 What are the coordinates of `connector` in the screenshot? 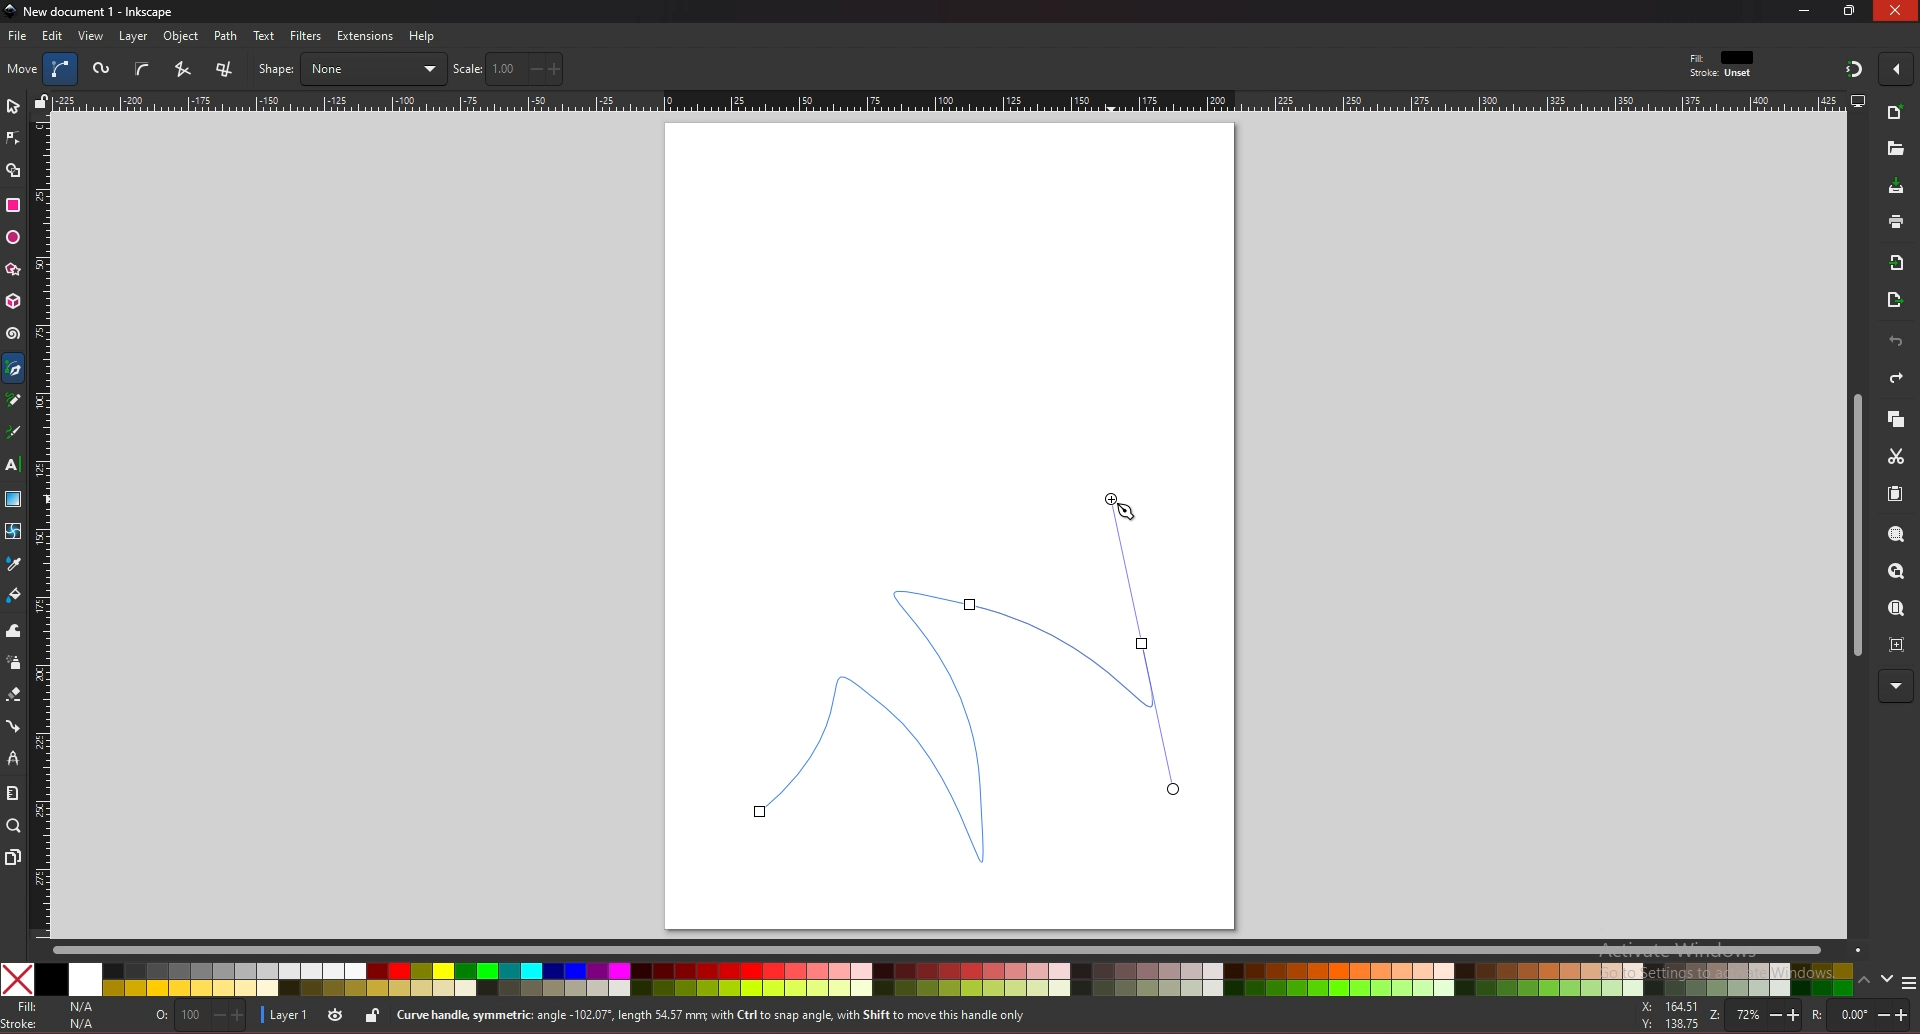 It's located at (14, 727).